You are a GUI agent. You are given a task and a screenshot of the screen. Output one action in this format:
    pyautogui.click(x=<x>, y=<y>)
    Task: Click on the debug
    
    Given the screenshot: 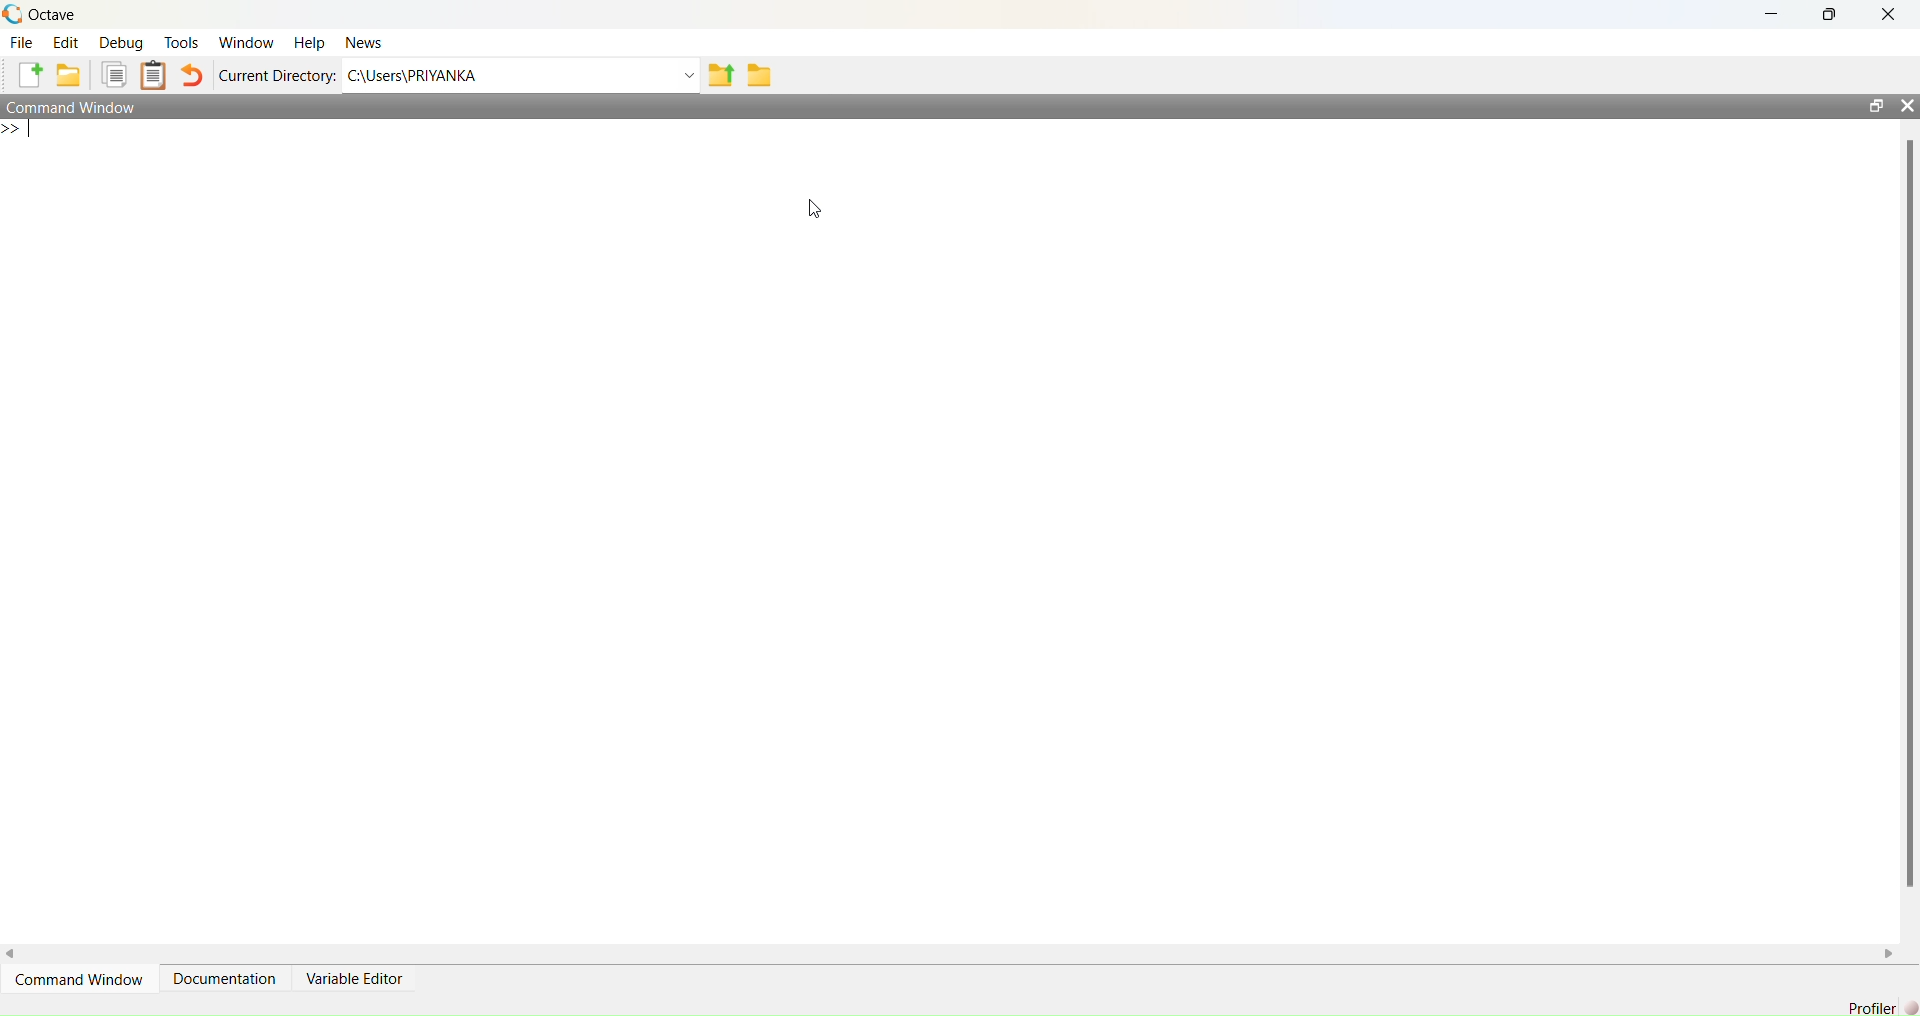 What is the action you would take?
    pyautogui.click(x=122, y=44)
    